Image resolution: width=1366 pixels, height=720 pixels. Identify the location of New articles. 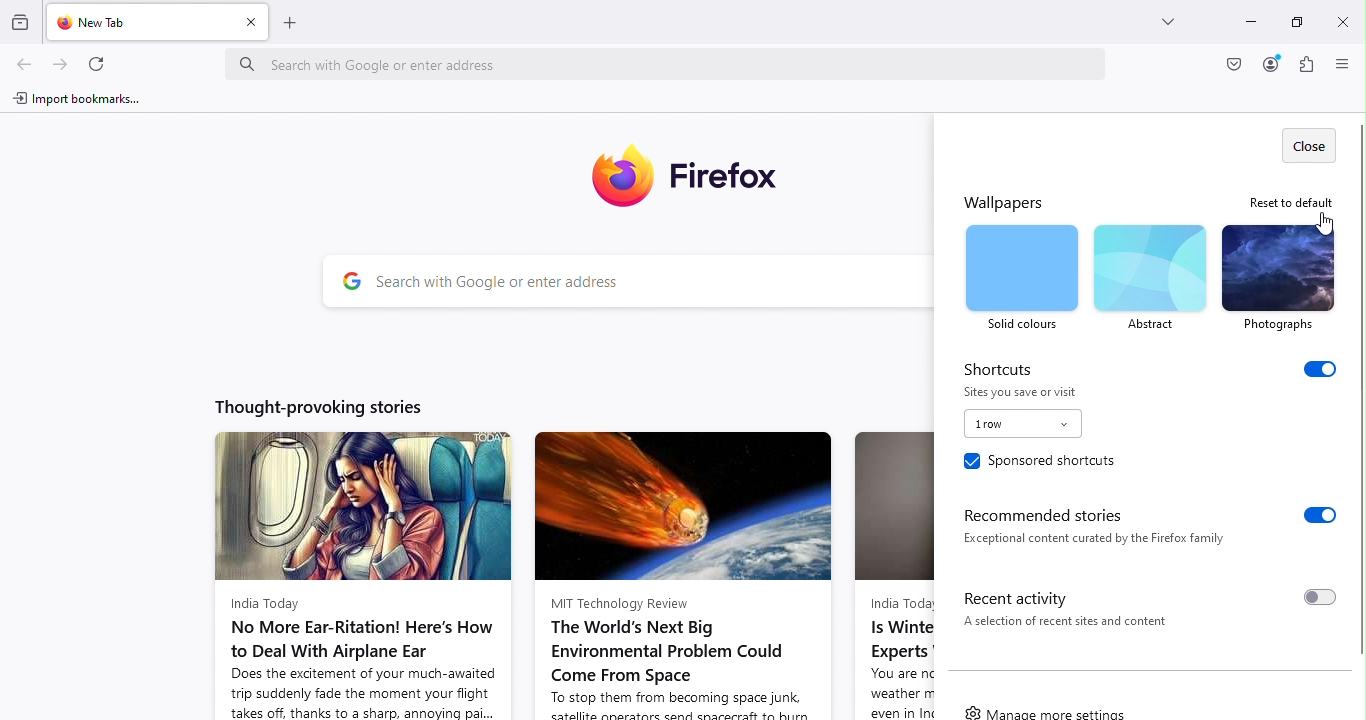
(363, 557).